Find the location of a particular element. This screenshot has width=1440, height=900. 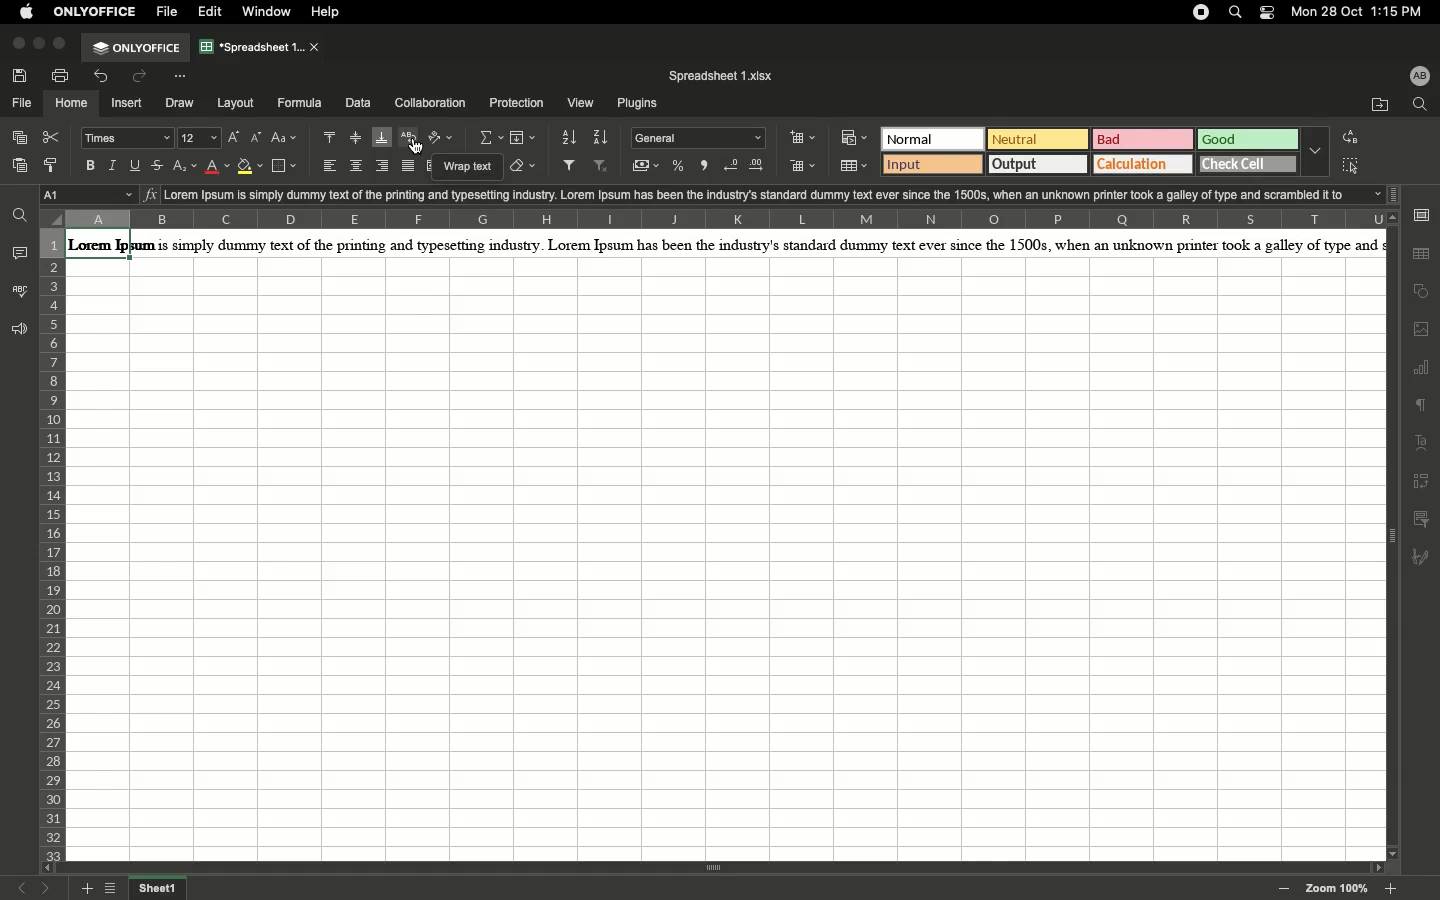

List of sheets is located at coordinates (114, 888).